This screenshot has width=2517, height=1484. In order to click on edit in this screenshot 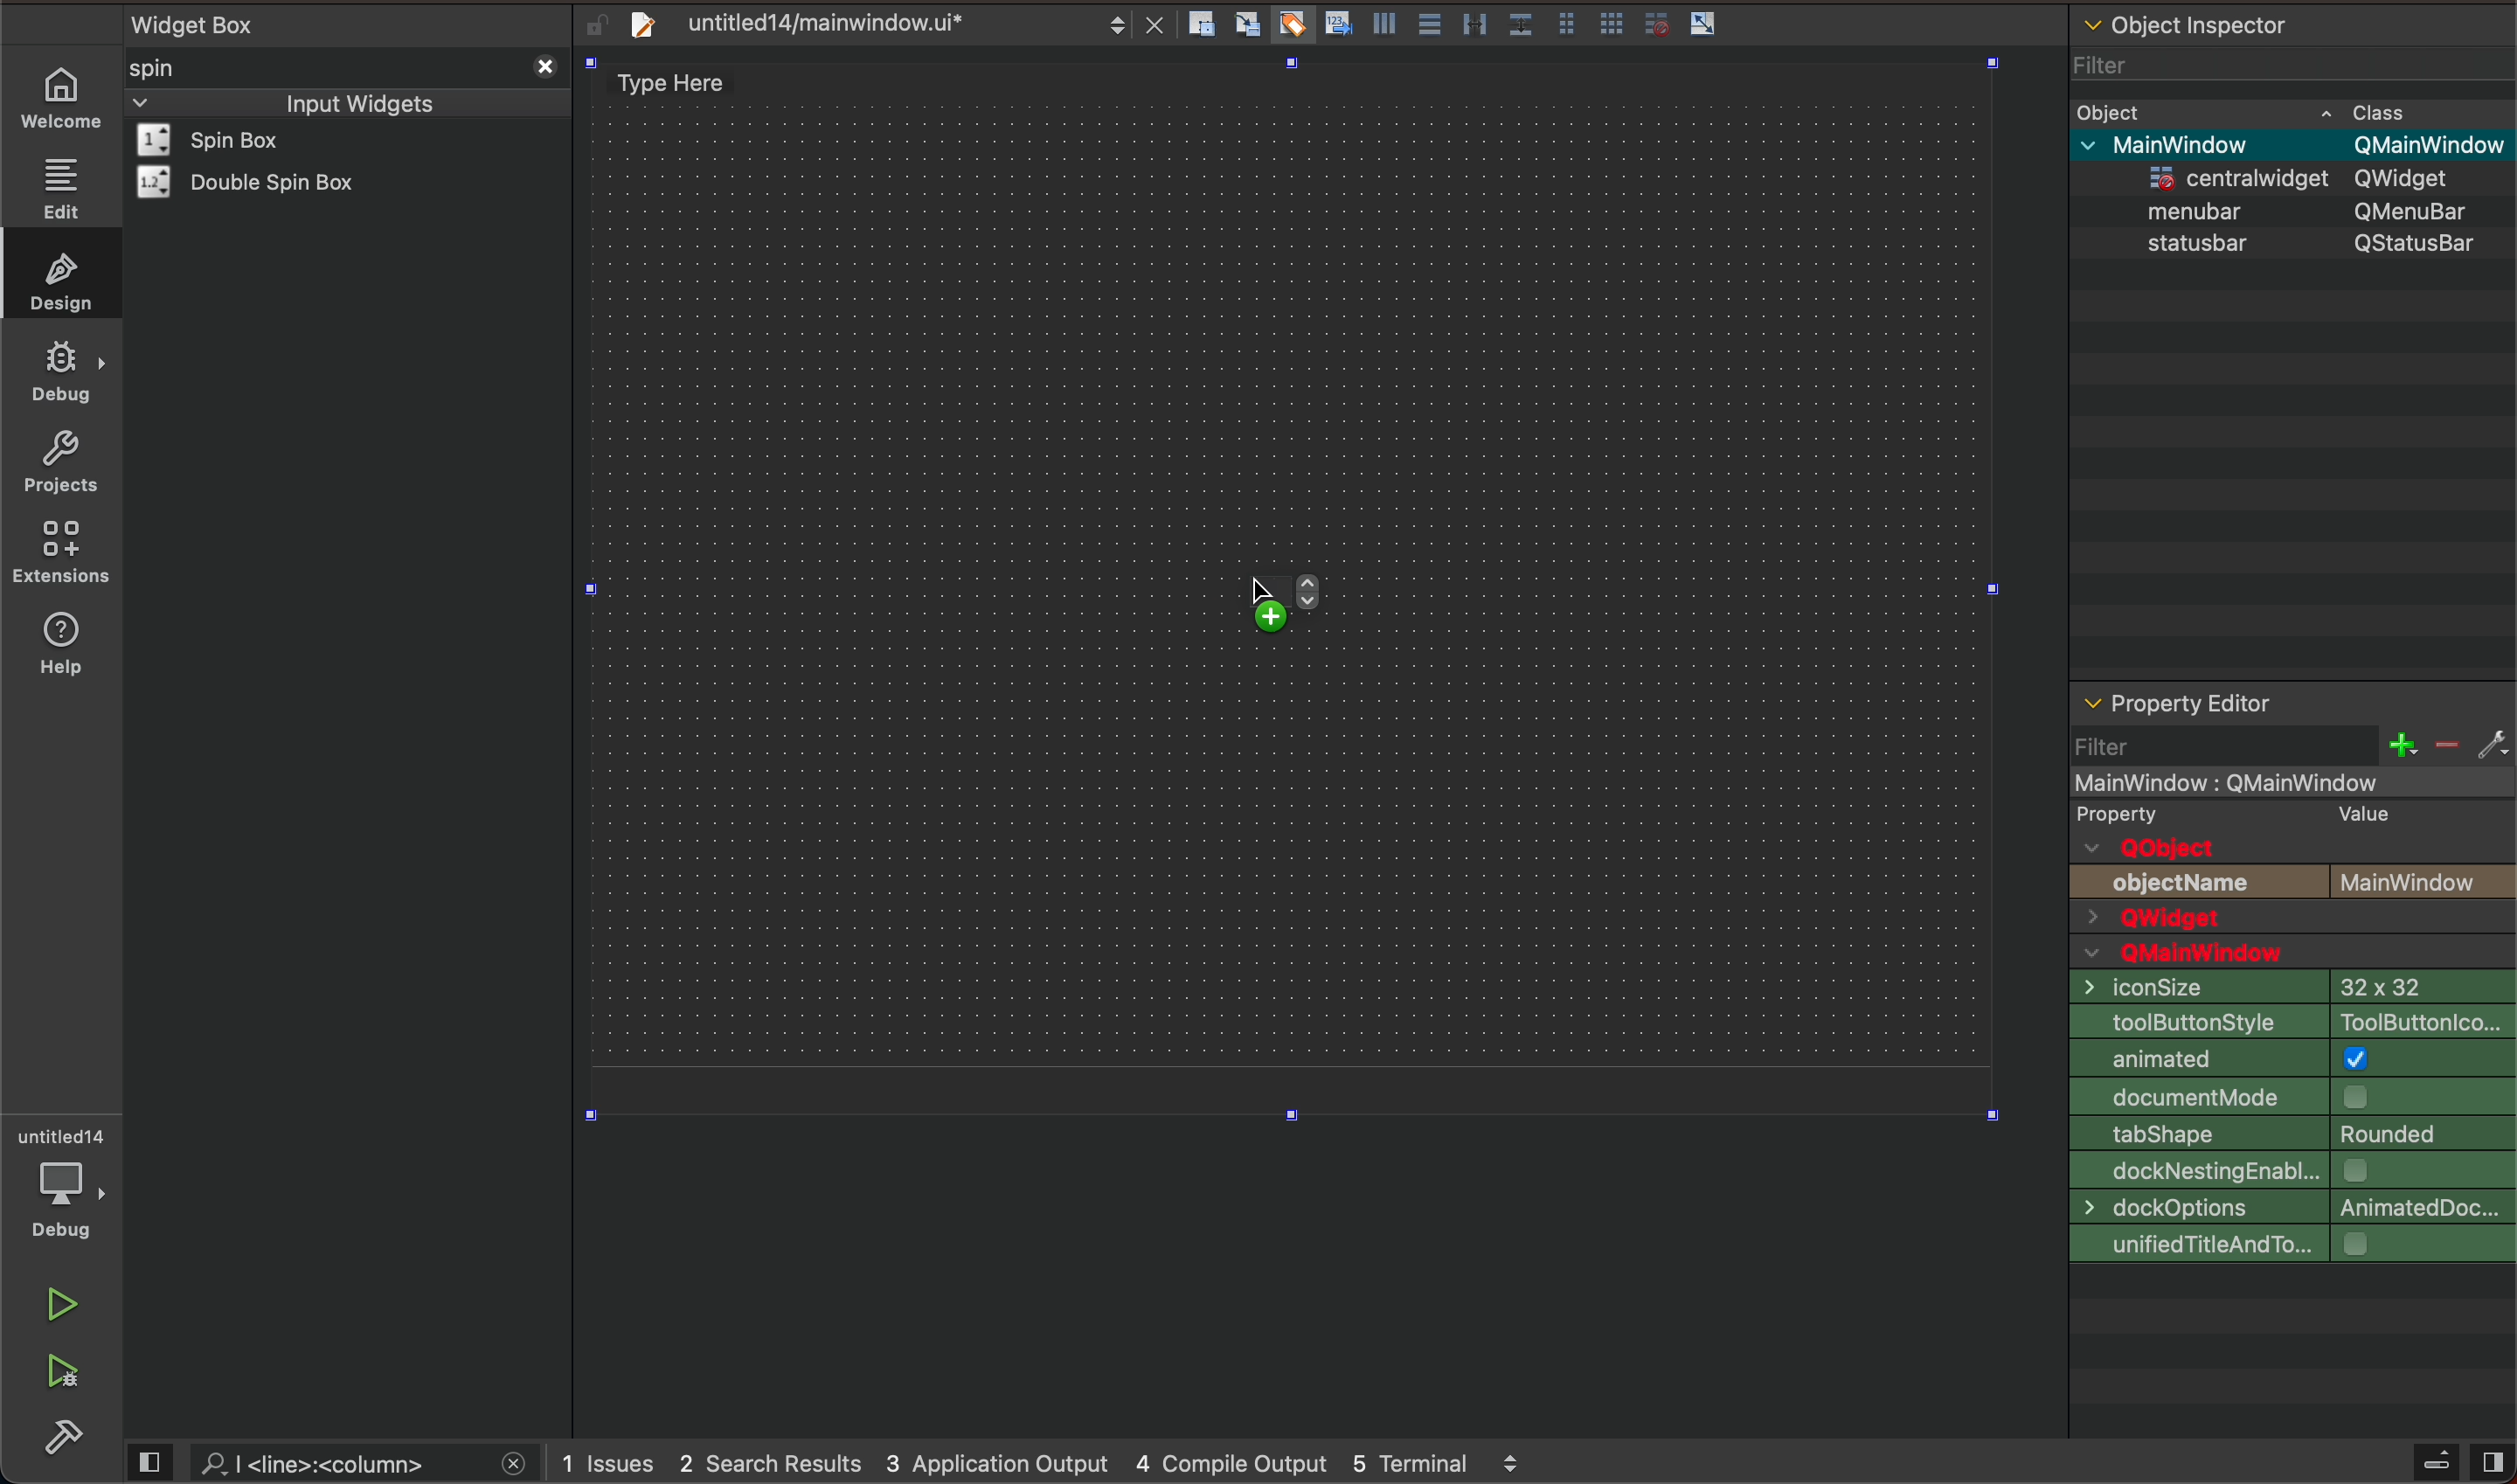, I will do `click(59, 188)`.